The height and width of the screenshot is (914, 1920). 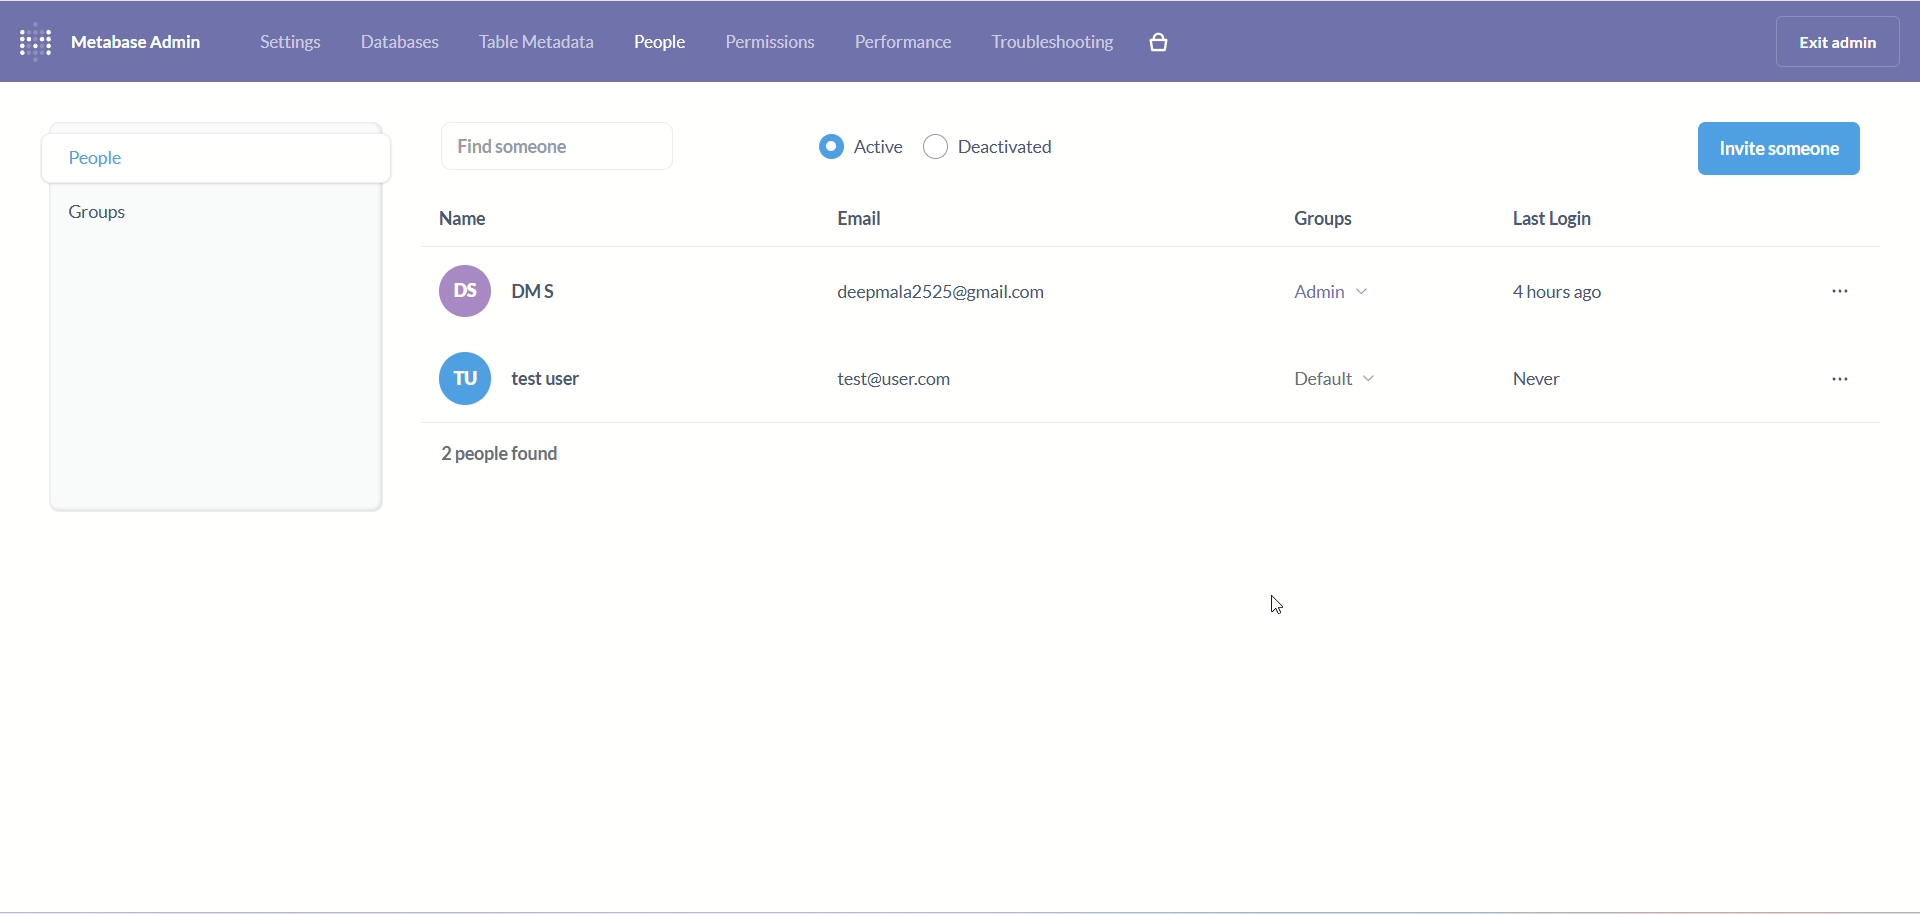 I want to click on find someone, so click(x=566, y=143).